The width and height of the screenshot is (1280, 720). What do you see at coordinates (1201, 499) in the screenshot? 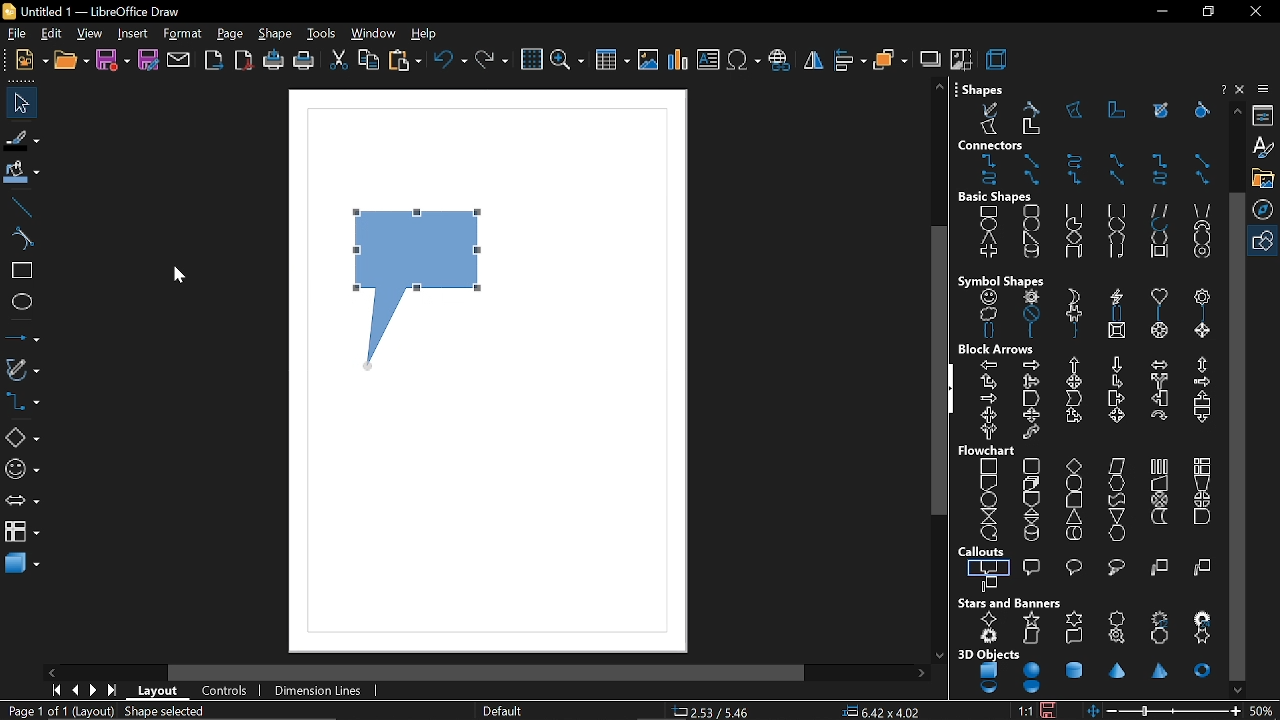
I see `or` at bounding box center [1201, 499].